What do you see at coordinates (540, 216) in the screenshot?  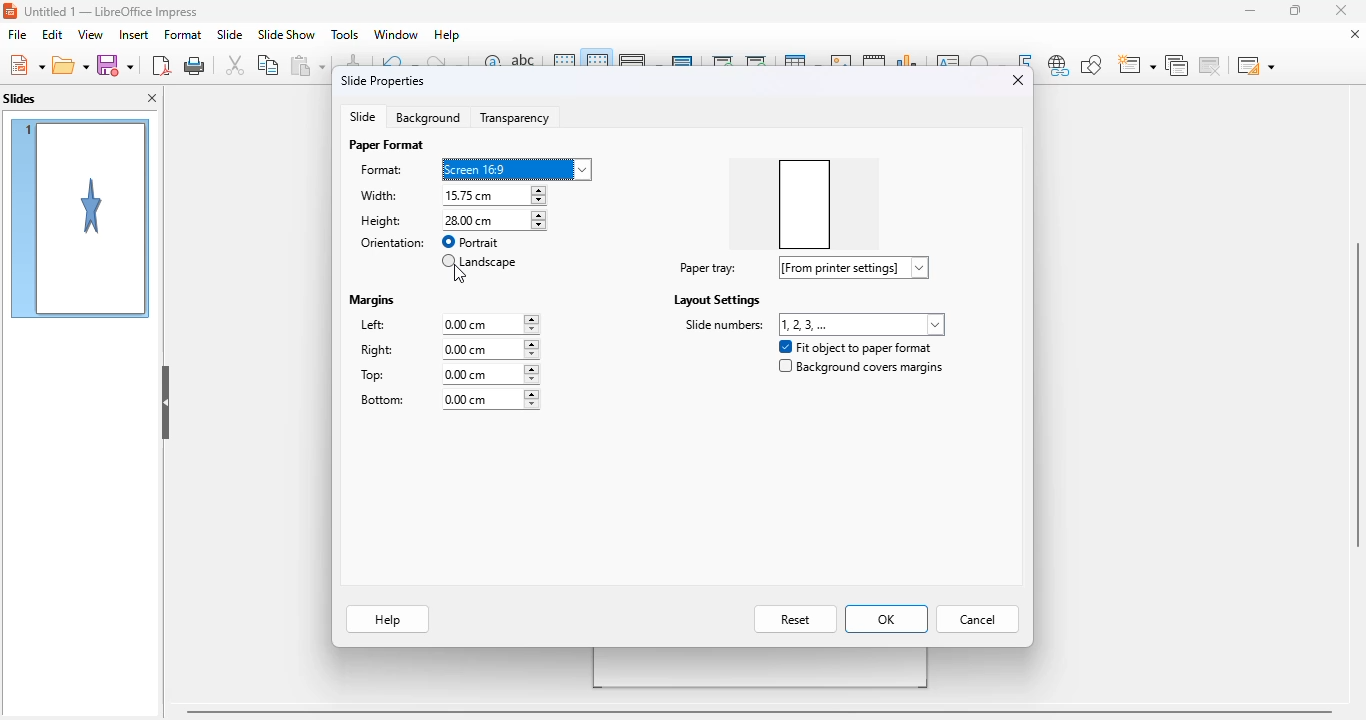 I see `increase height` at bounding box center [540, 216].